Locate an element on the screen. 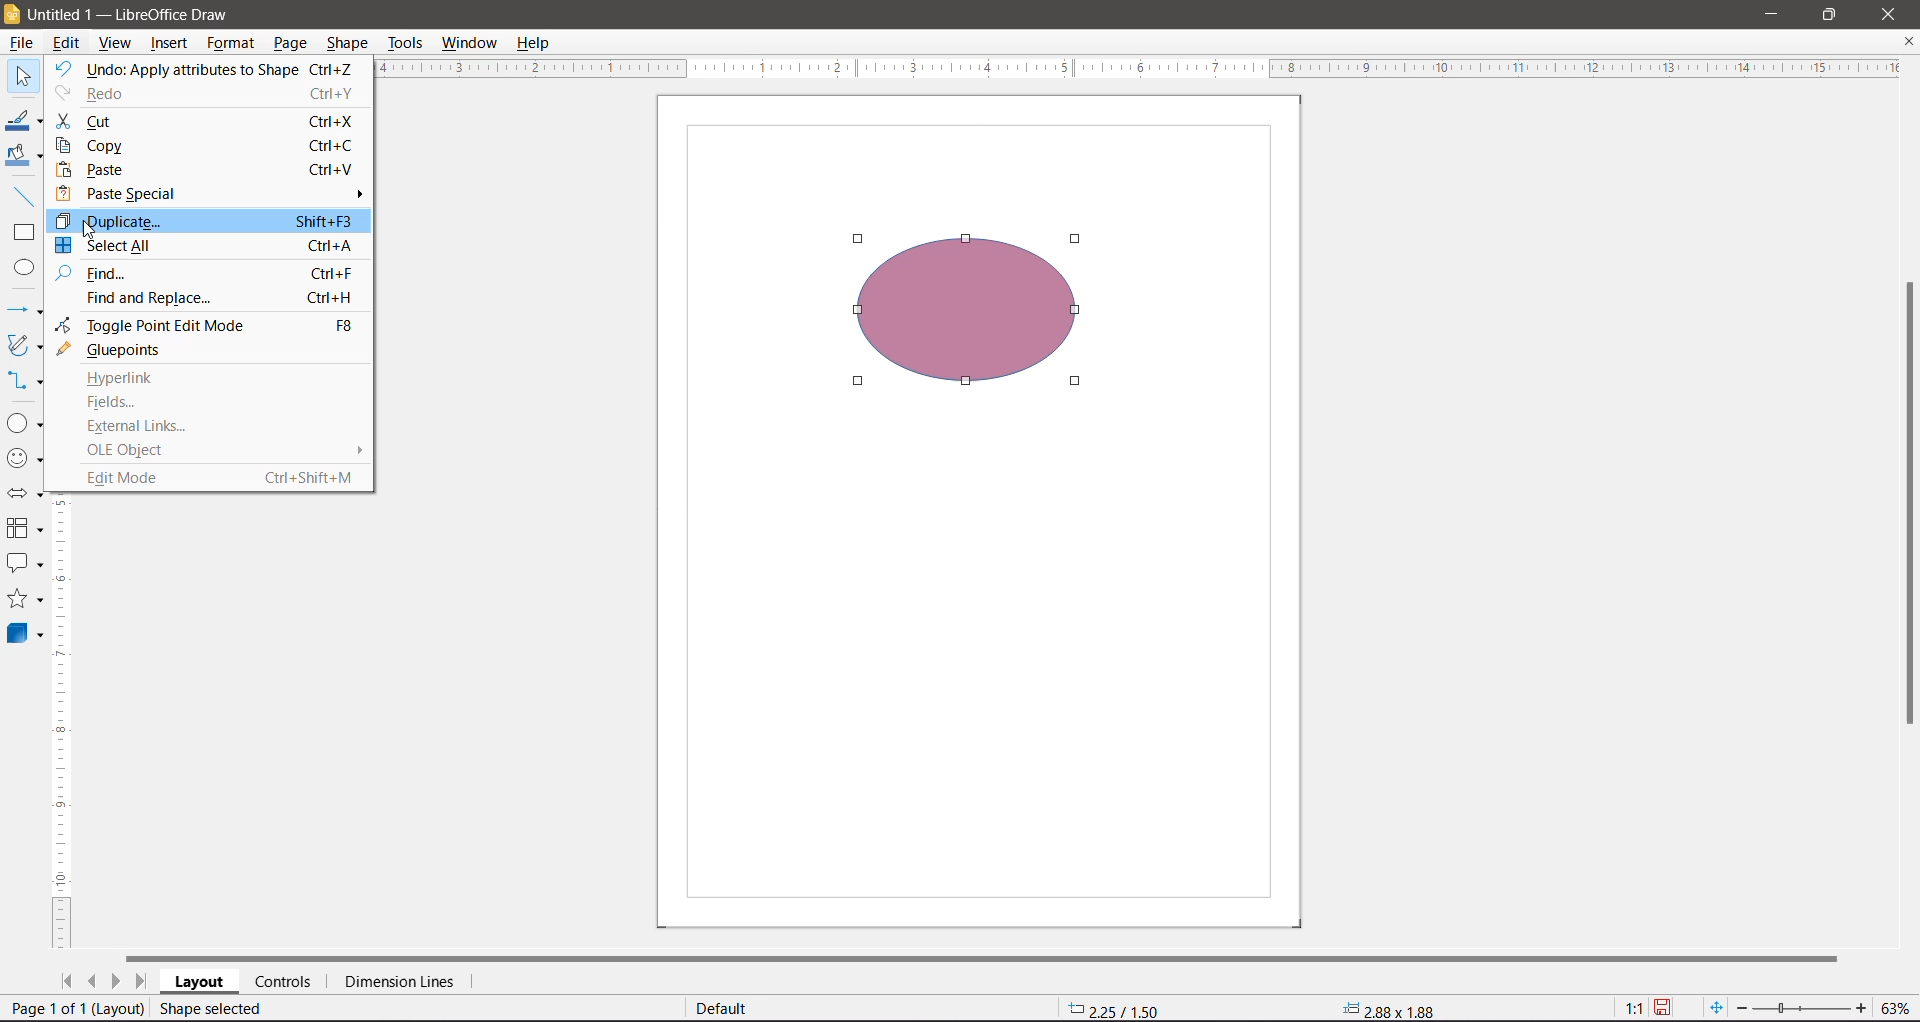 Image resolution: width=1920 pixels, height=1022 pixels. Help is located at coordinates (538, 43).